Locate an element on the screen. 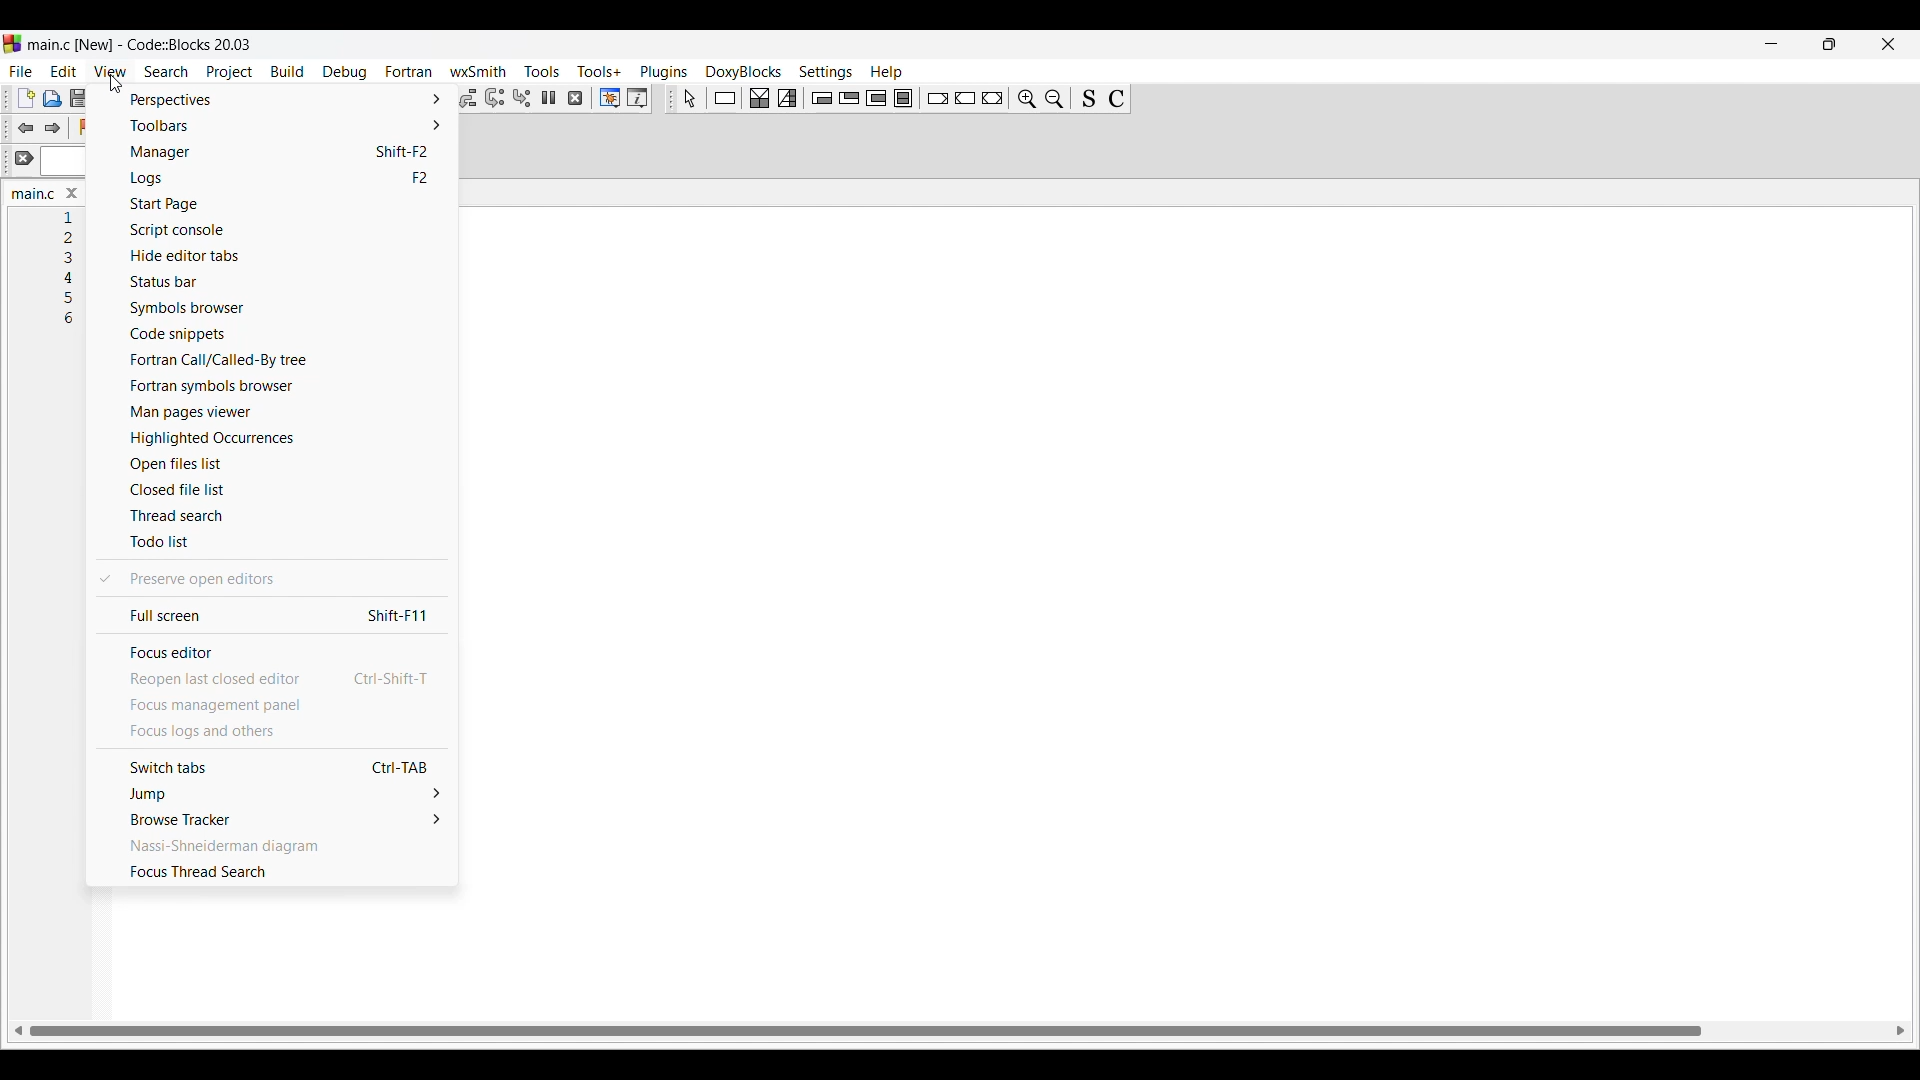 Image resolution: width=1920 pixels, height=1080 pixels. Decision is located at coordinates (760, 98).